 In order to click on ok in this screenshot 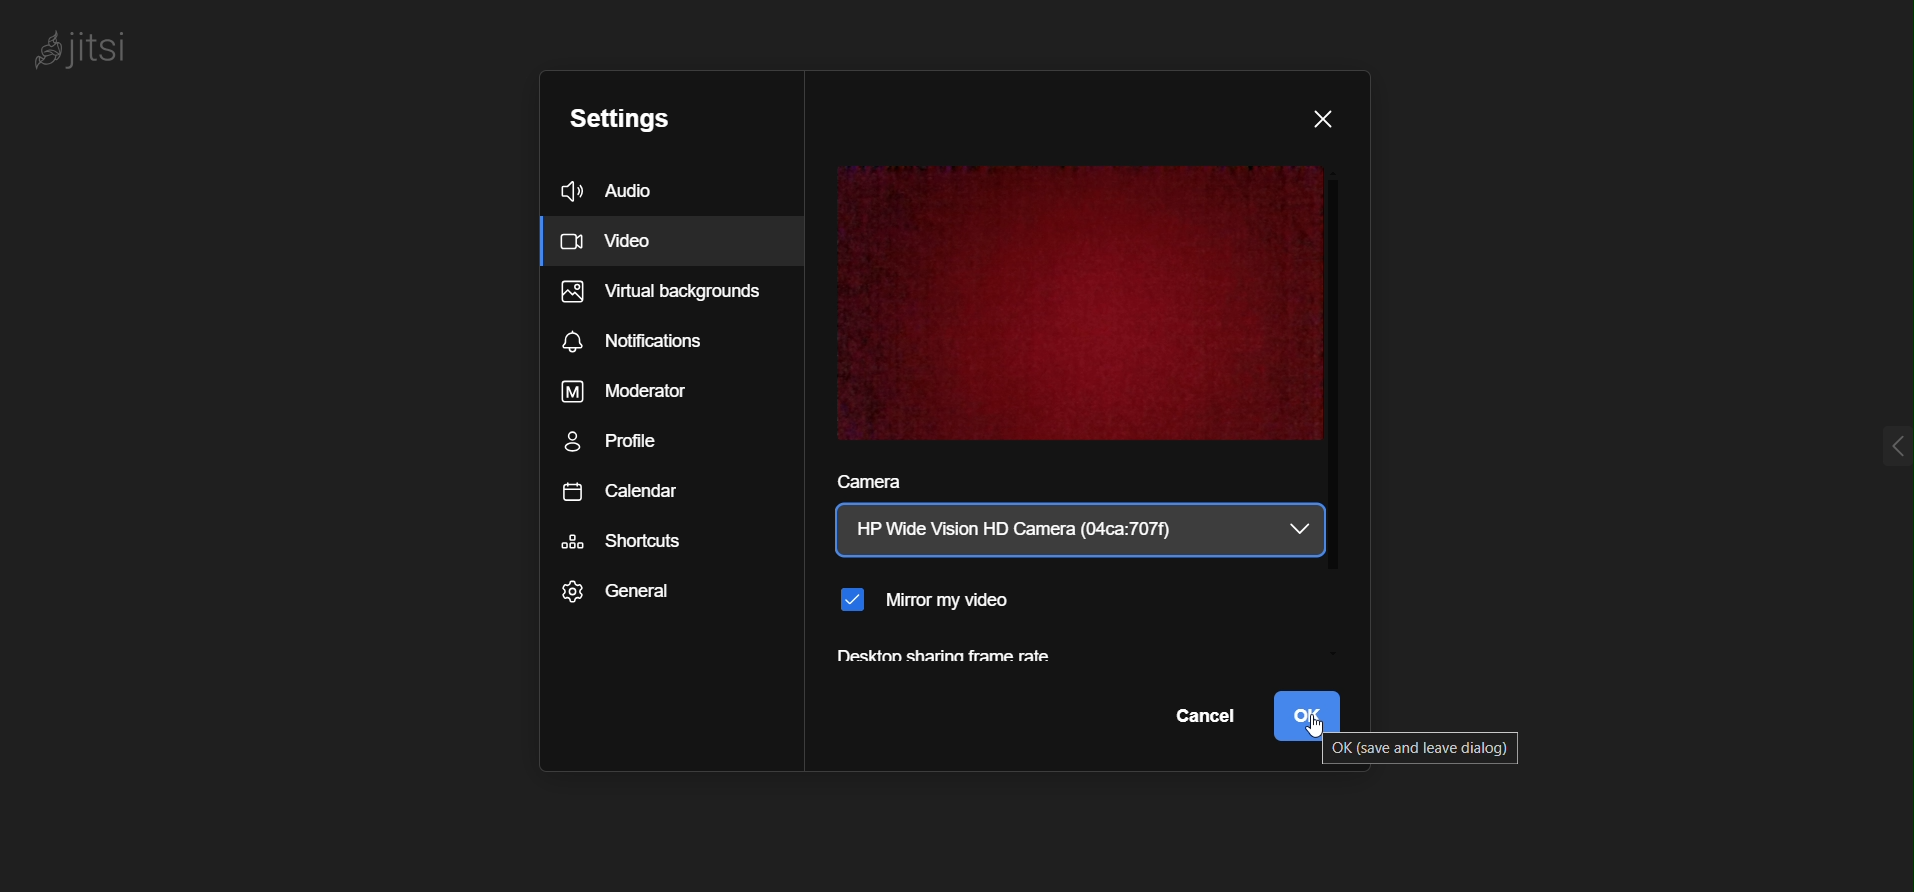, I will do `click(1309, 714)`.